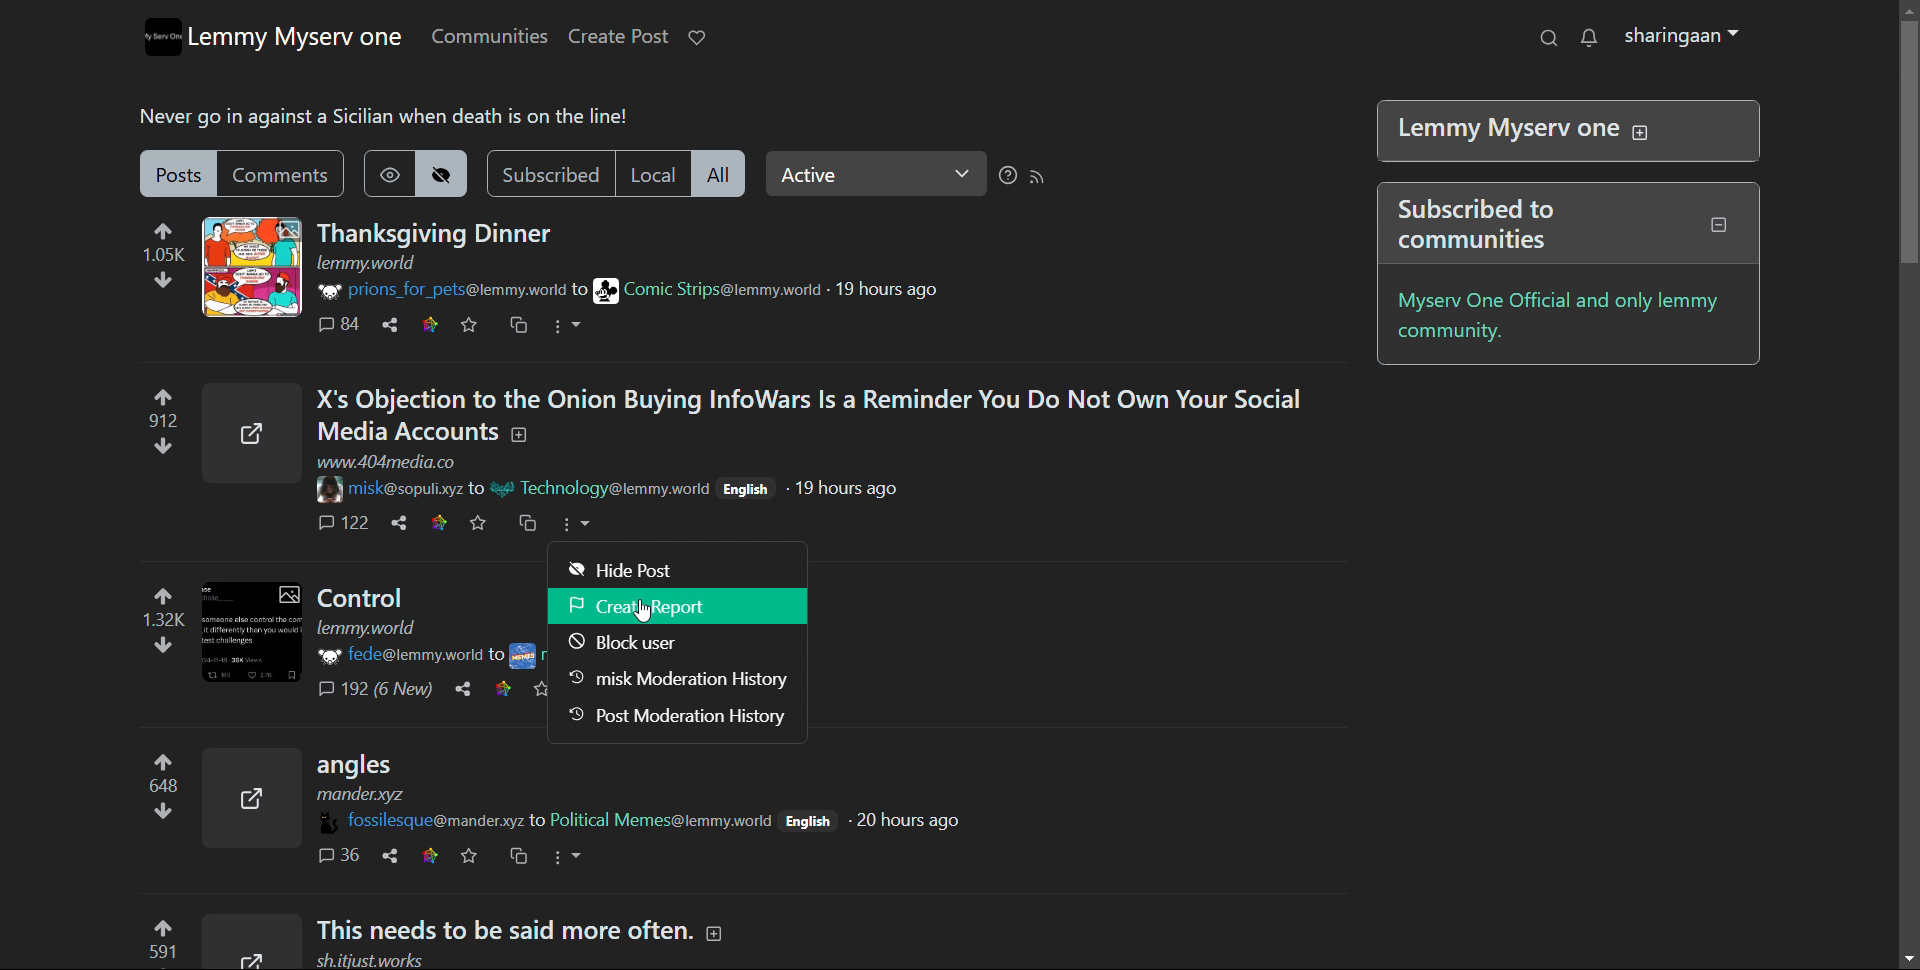  What do you see at coordinates (677, 717) in the screenshot?
I see `post moderation history` at bounding box center [677, 717].